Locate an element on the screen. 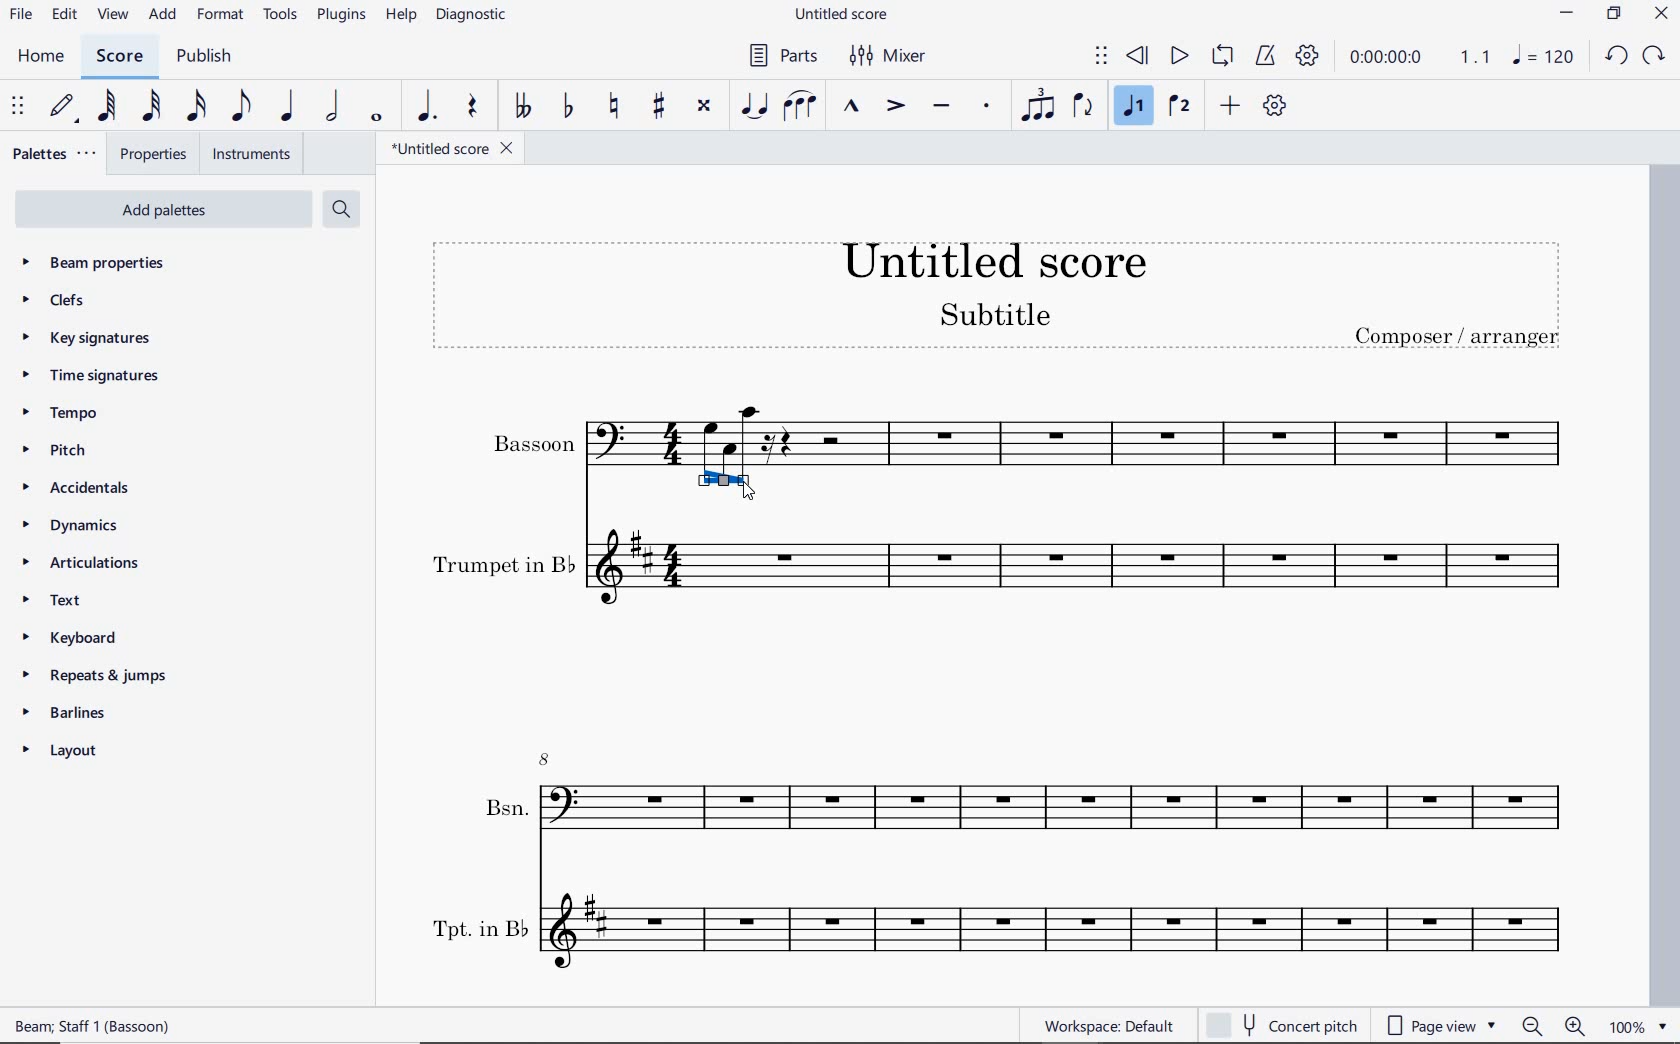 This screenshot has height=1044, width=1680. title is located at coordinates (1004, 292).